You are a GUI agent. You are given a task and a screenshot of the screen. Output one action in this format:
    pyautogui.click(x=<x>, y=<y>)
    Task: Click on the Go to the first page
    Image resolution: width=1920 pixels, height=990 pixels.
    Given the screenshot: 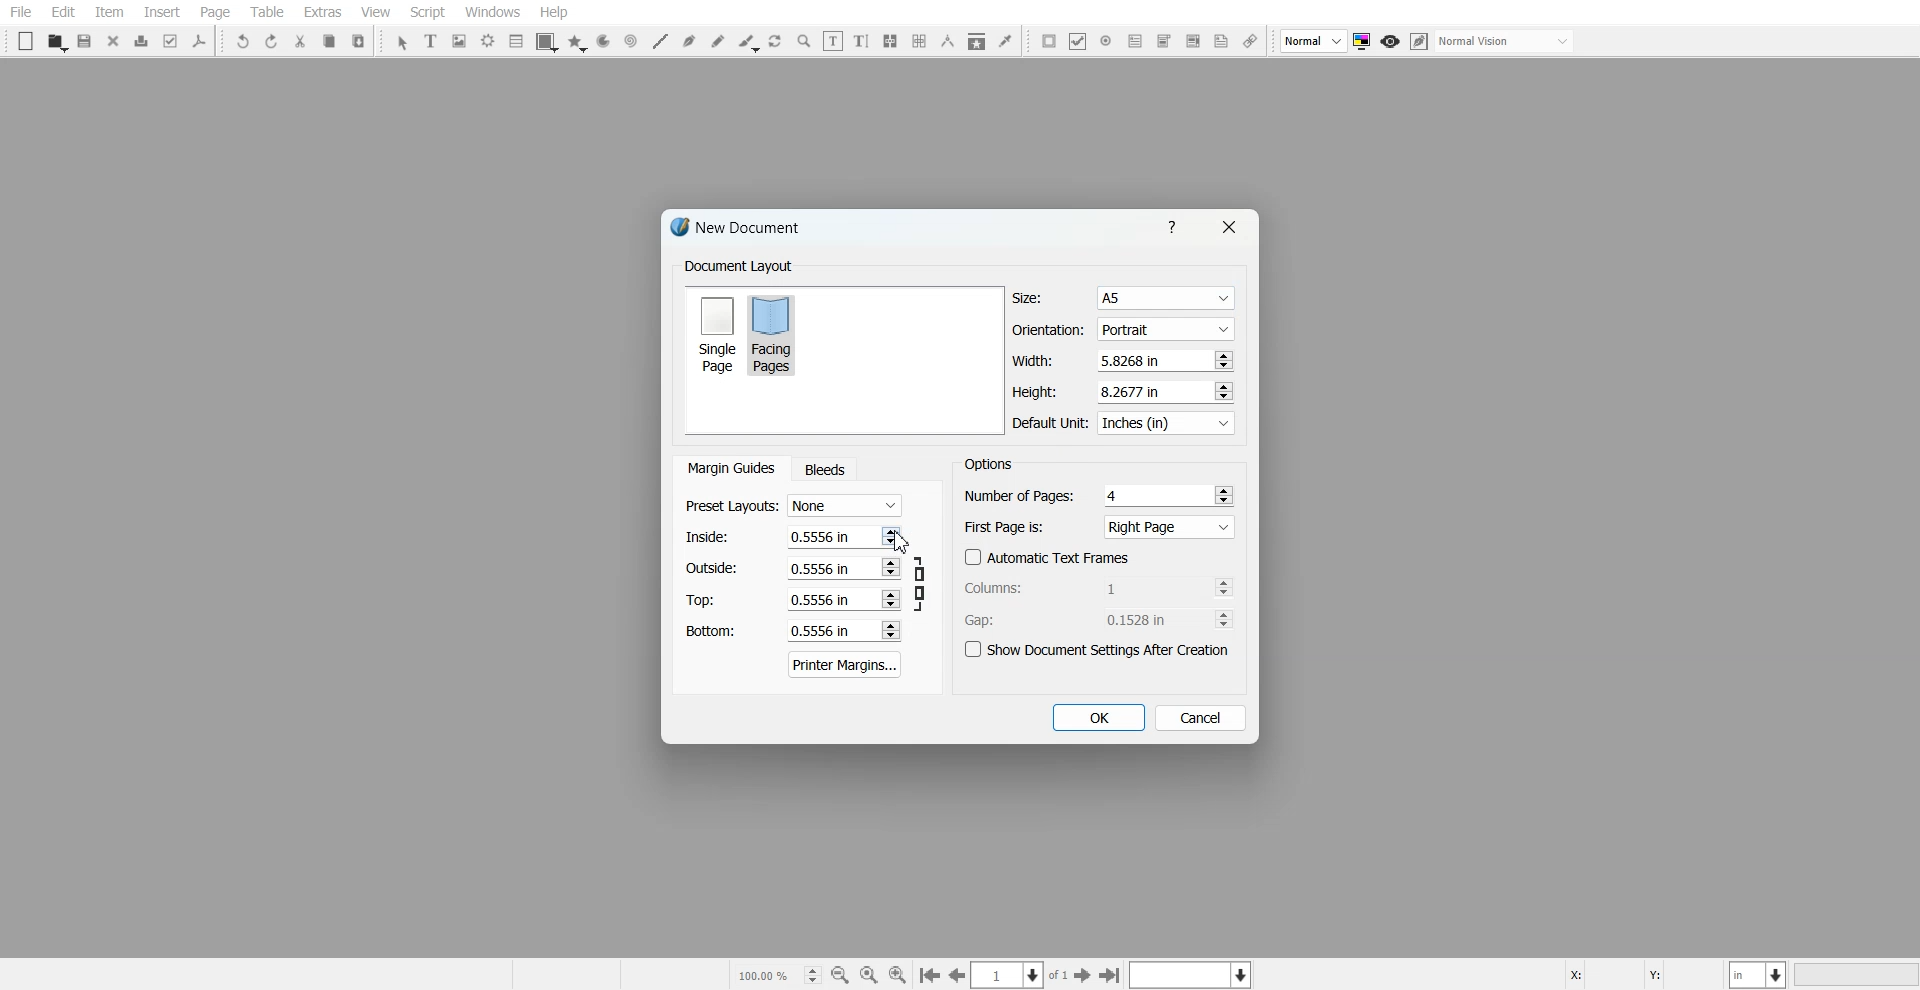 What is the action you would take?
    pyautogui.click(x=929, y=976)
    